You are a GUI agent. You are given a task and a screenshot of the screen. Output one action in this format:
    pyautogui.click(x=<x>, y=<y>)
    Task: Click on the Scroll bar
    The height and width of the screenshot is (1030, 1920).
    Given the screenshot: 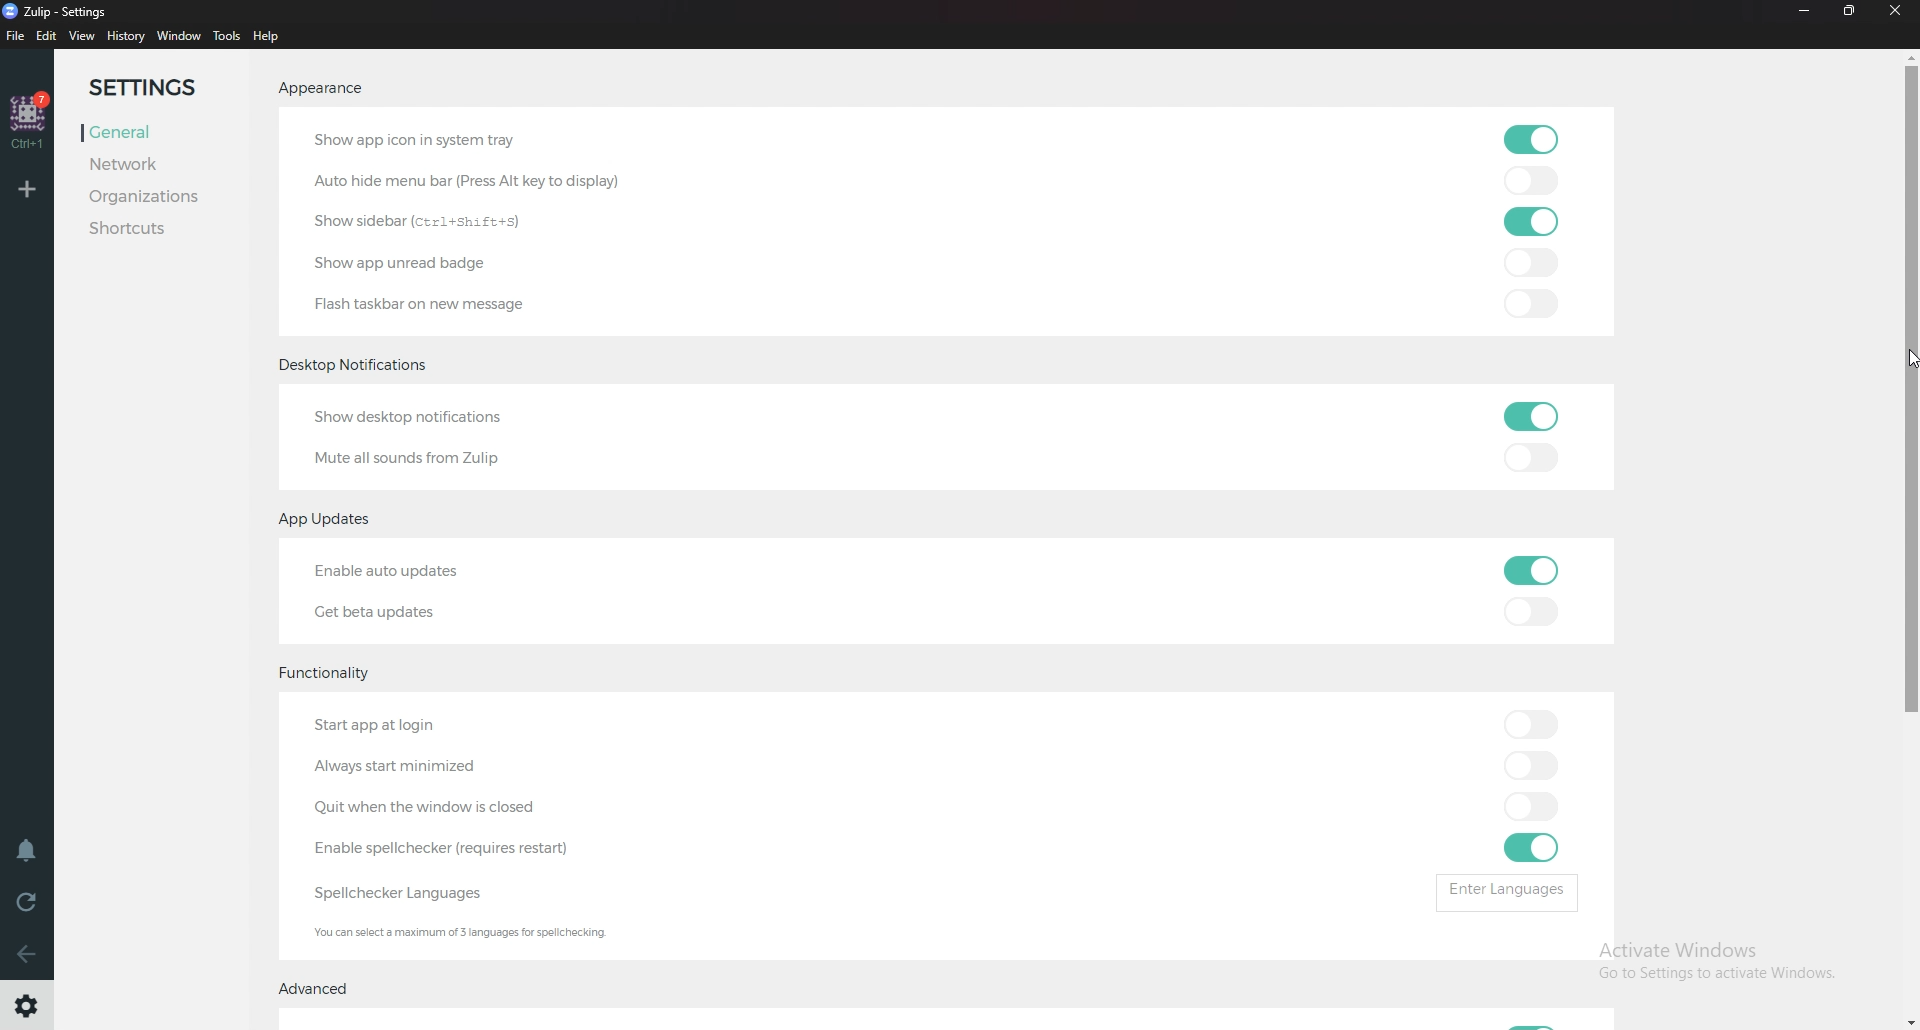 What is the action you would take?
    pyautogui.click(x=1910, y=536)
    